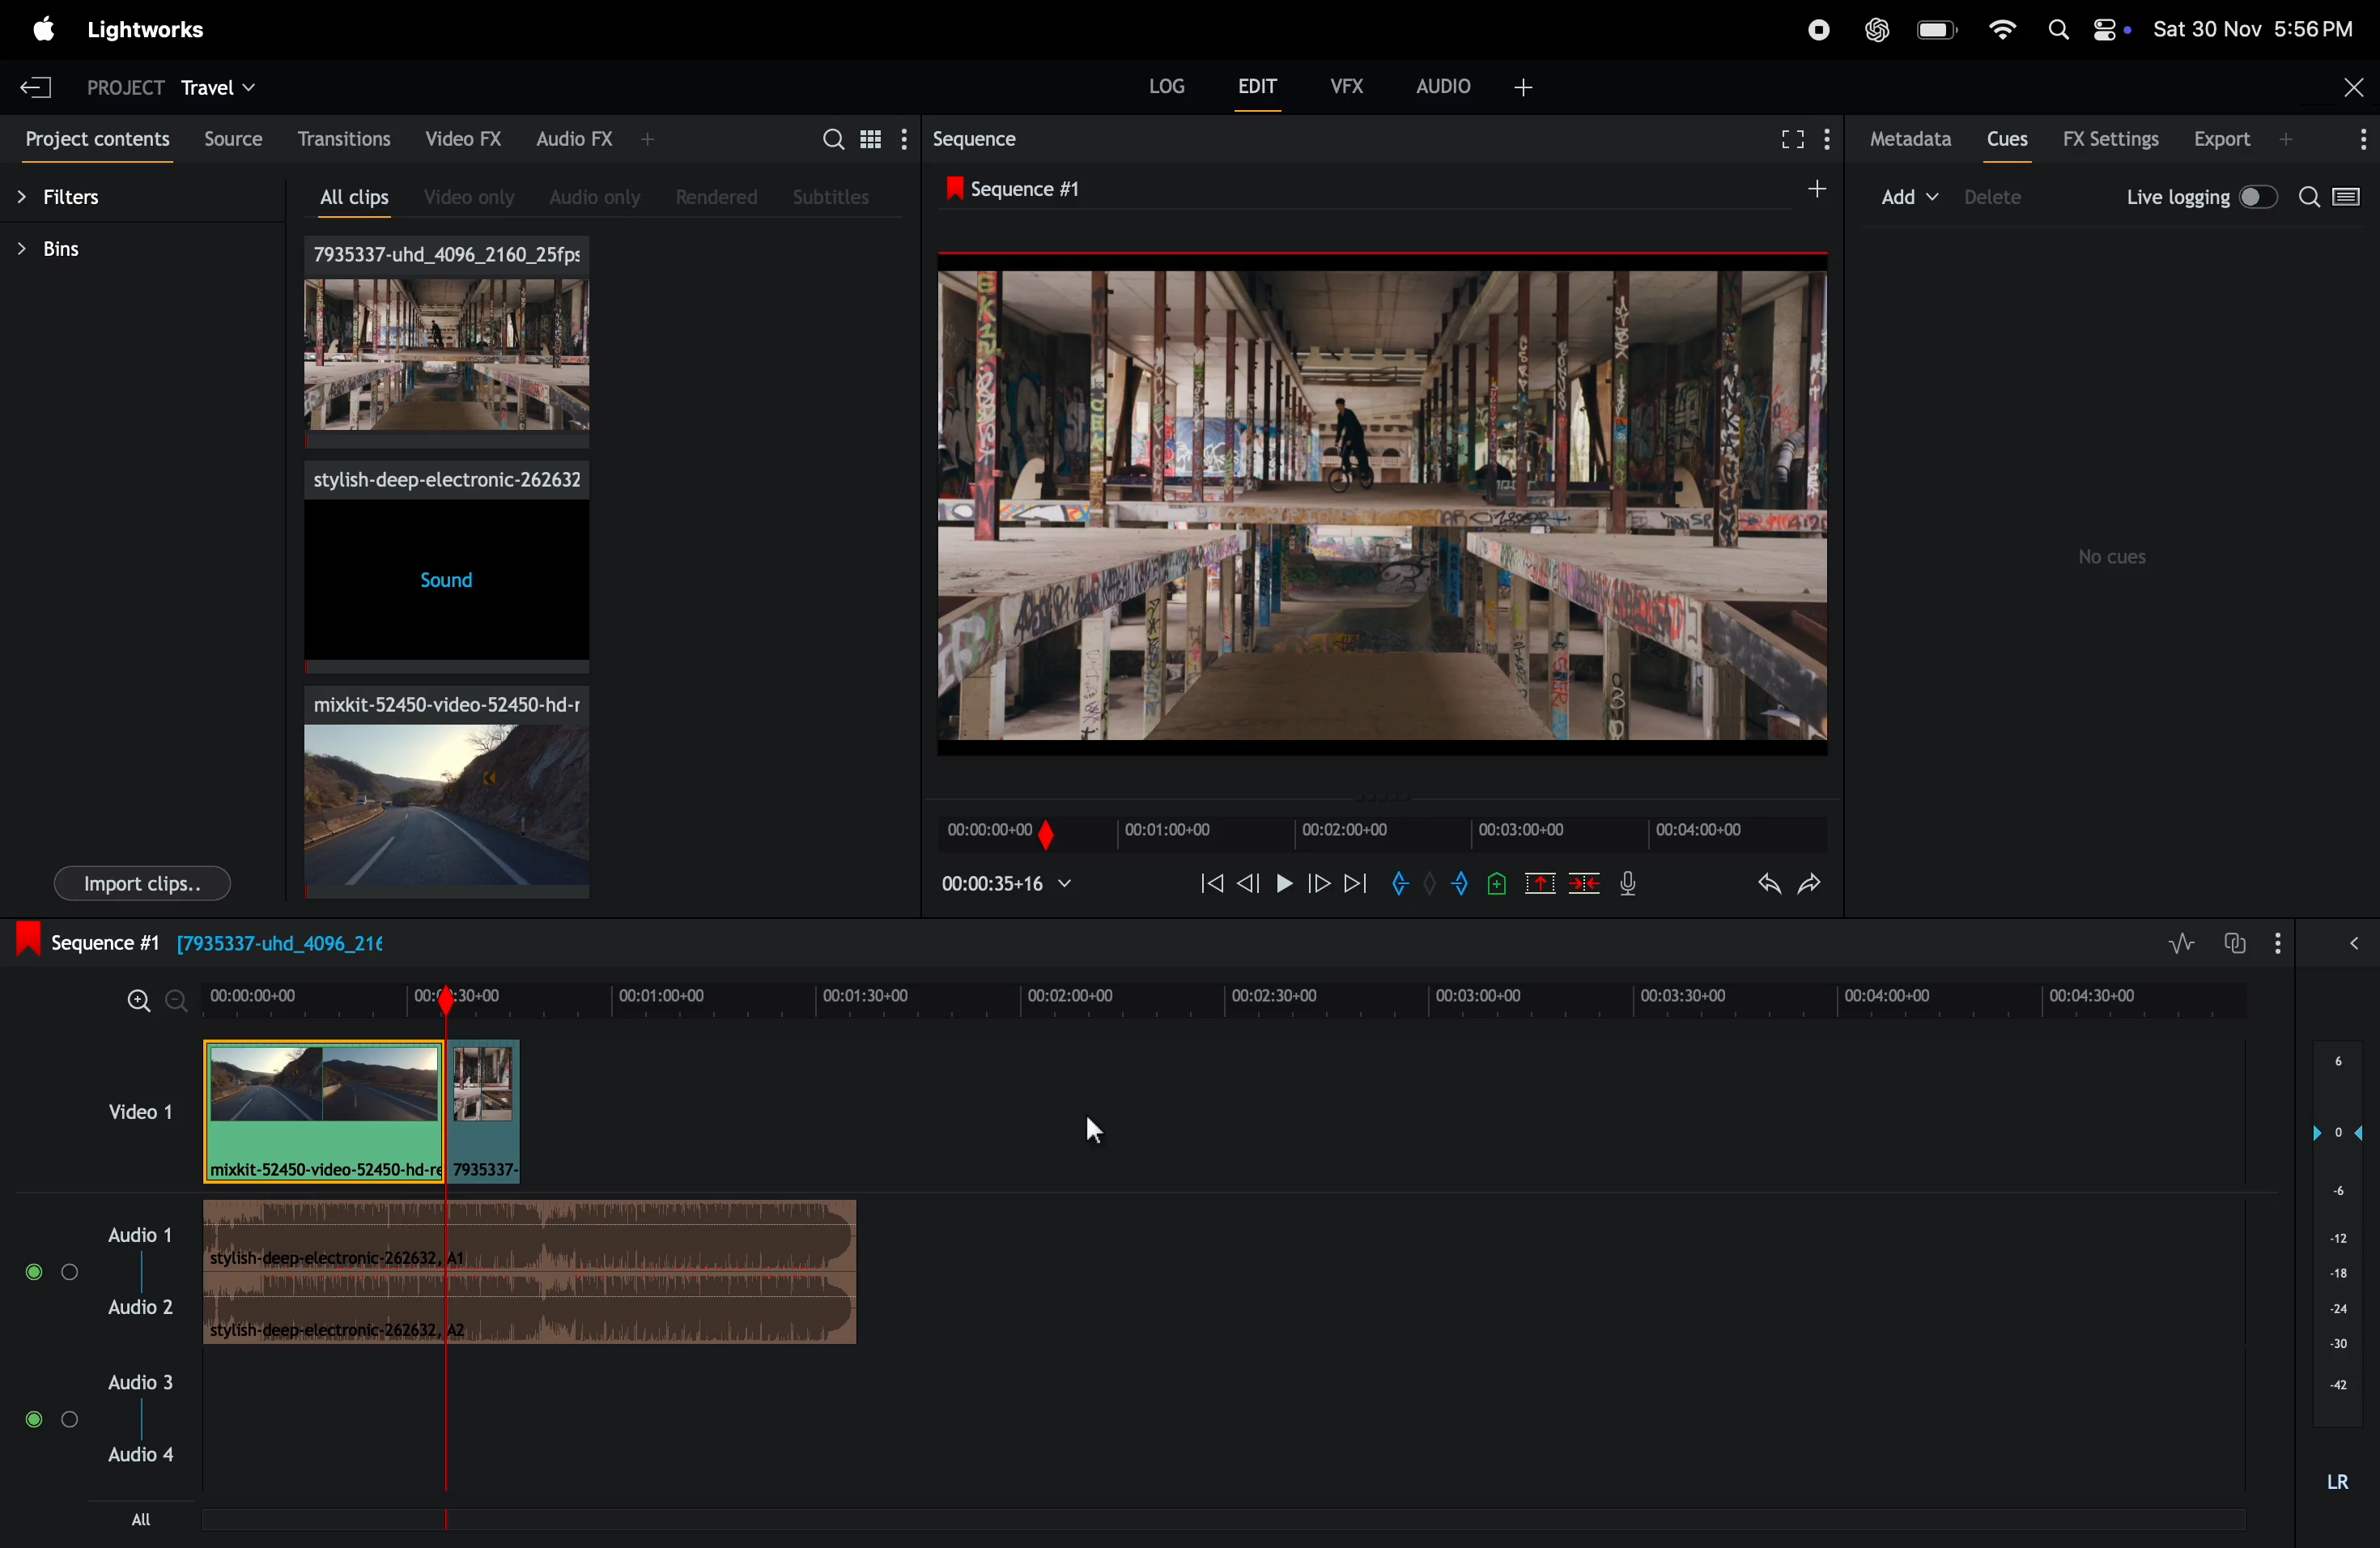  What do you see at coordinates (832, 194) in the screenshot?
I see `subtitles` at bounding box center [832, 194].